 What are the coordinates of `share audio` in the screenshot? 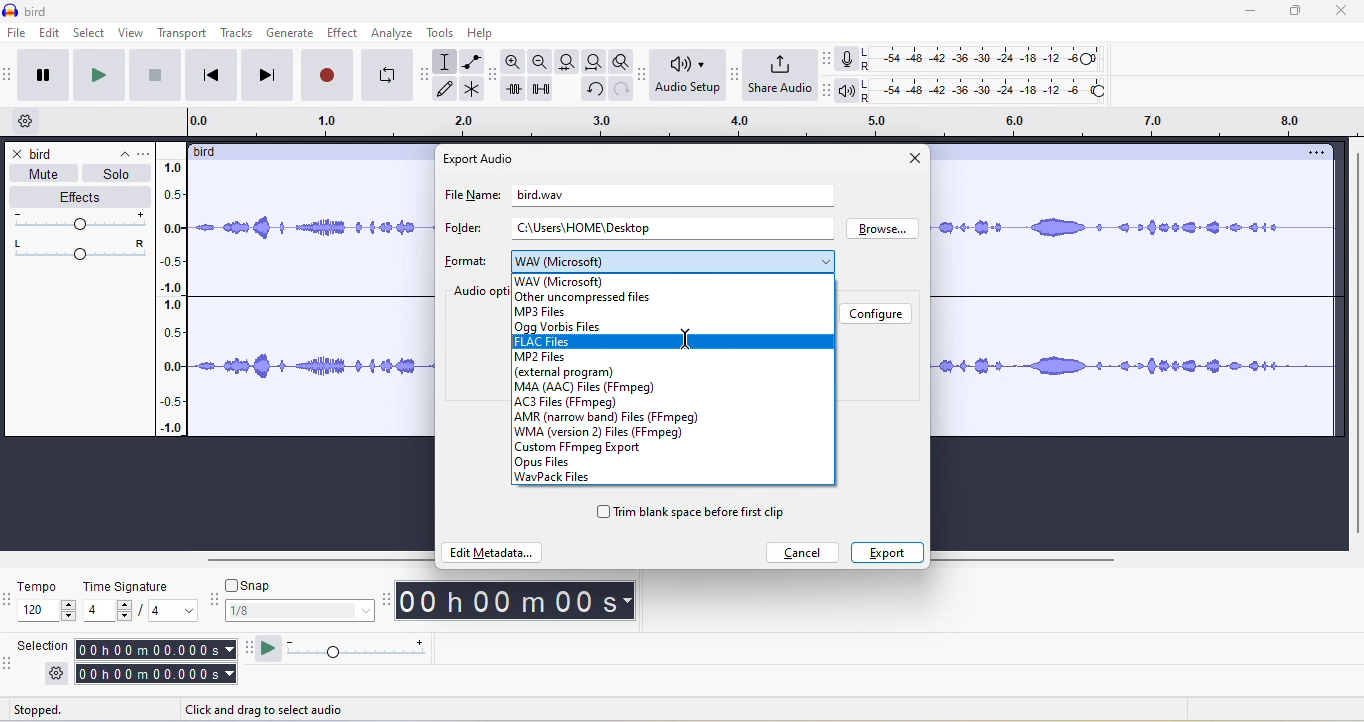 It's located at (778, 76).